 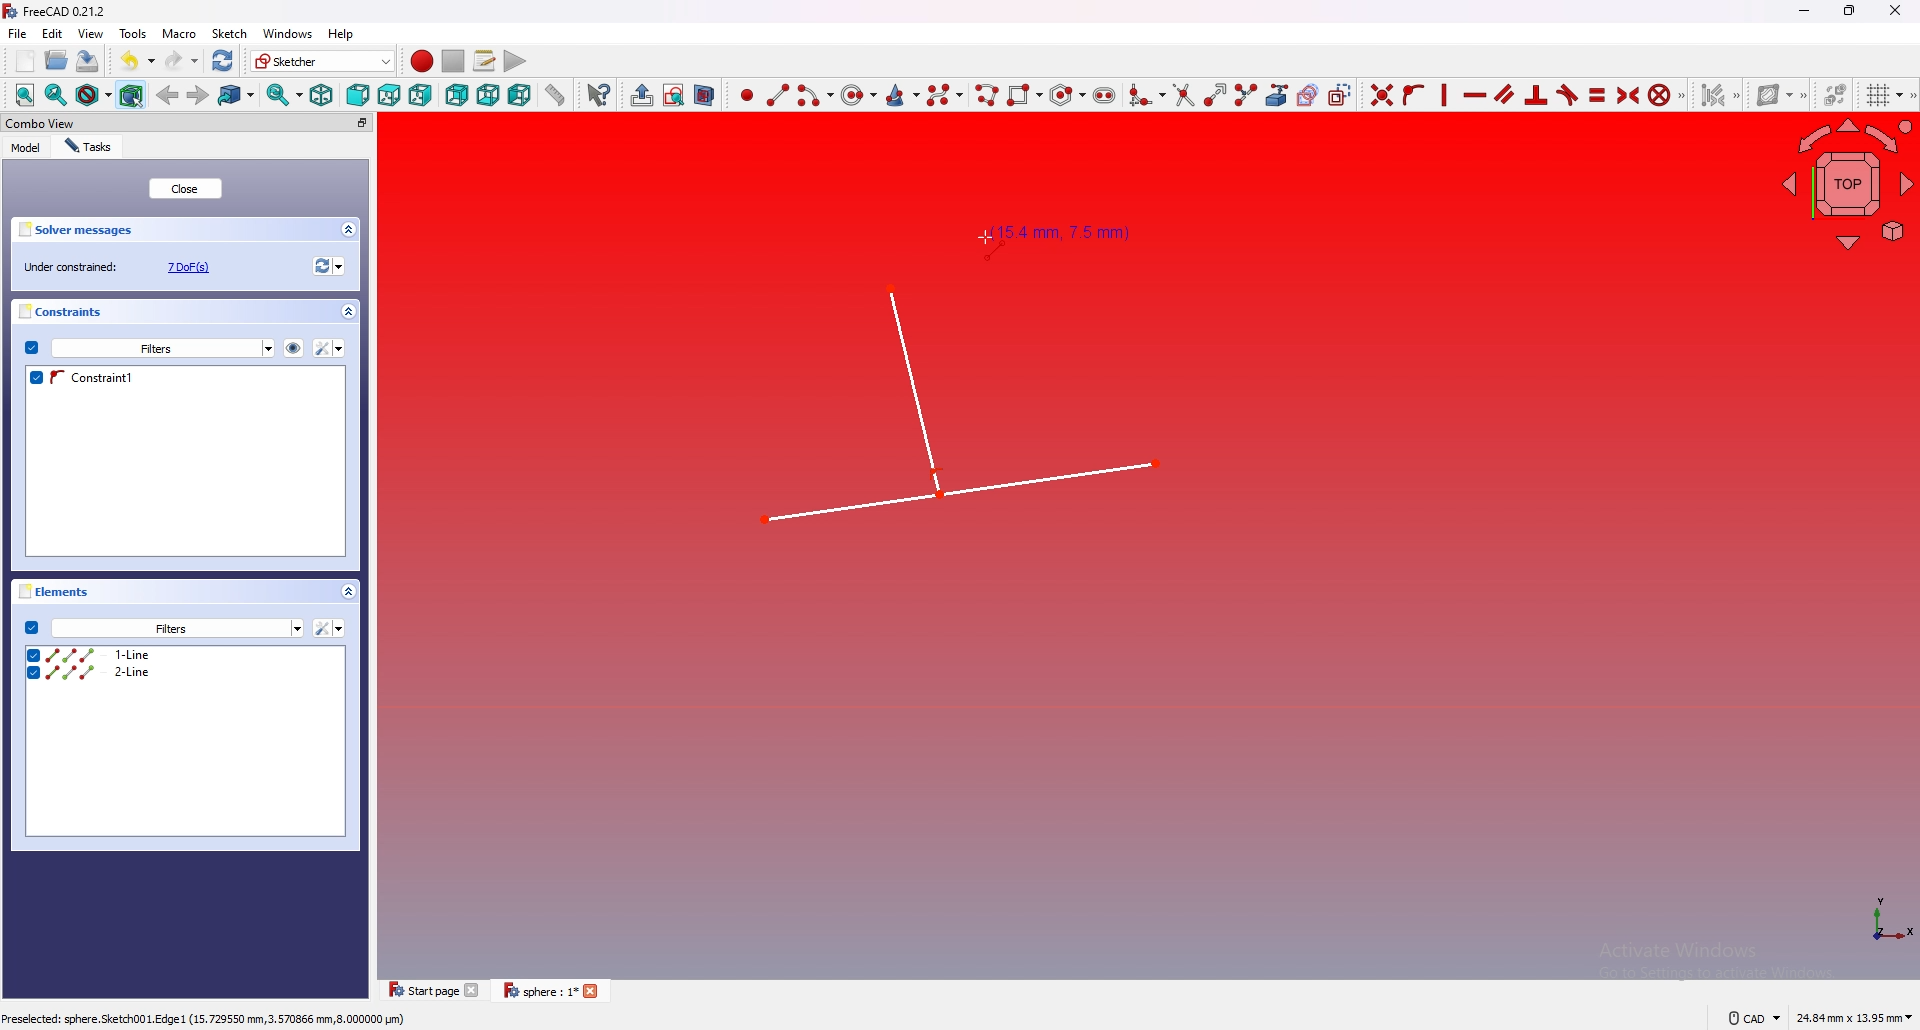 What do you see at coordinates (513, 60) in the screenshot?
I see `Execute macro` at bounding box center [513, 60].